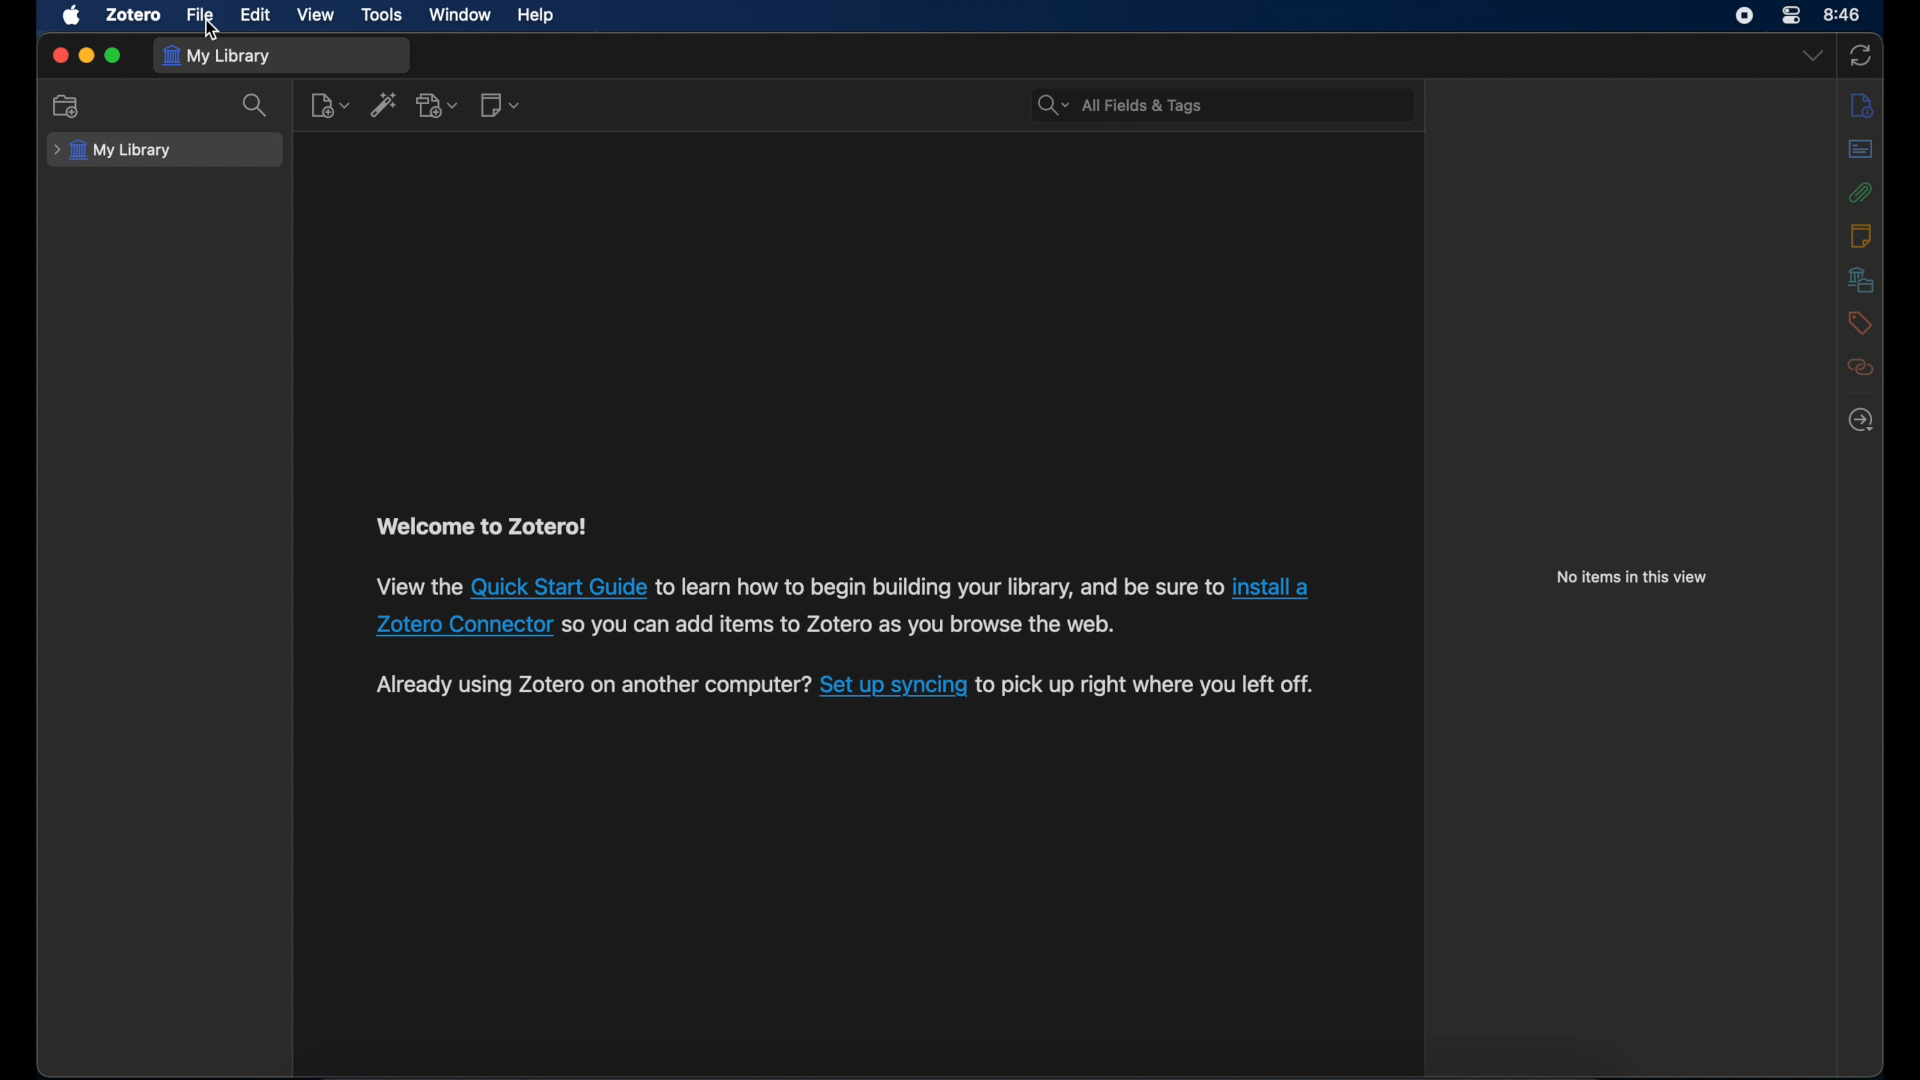  I want to click on no items in this view, so click(1632, 576).